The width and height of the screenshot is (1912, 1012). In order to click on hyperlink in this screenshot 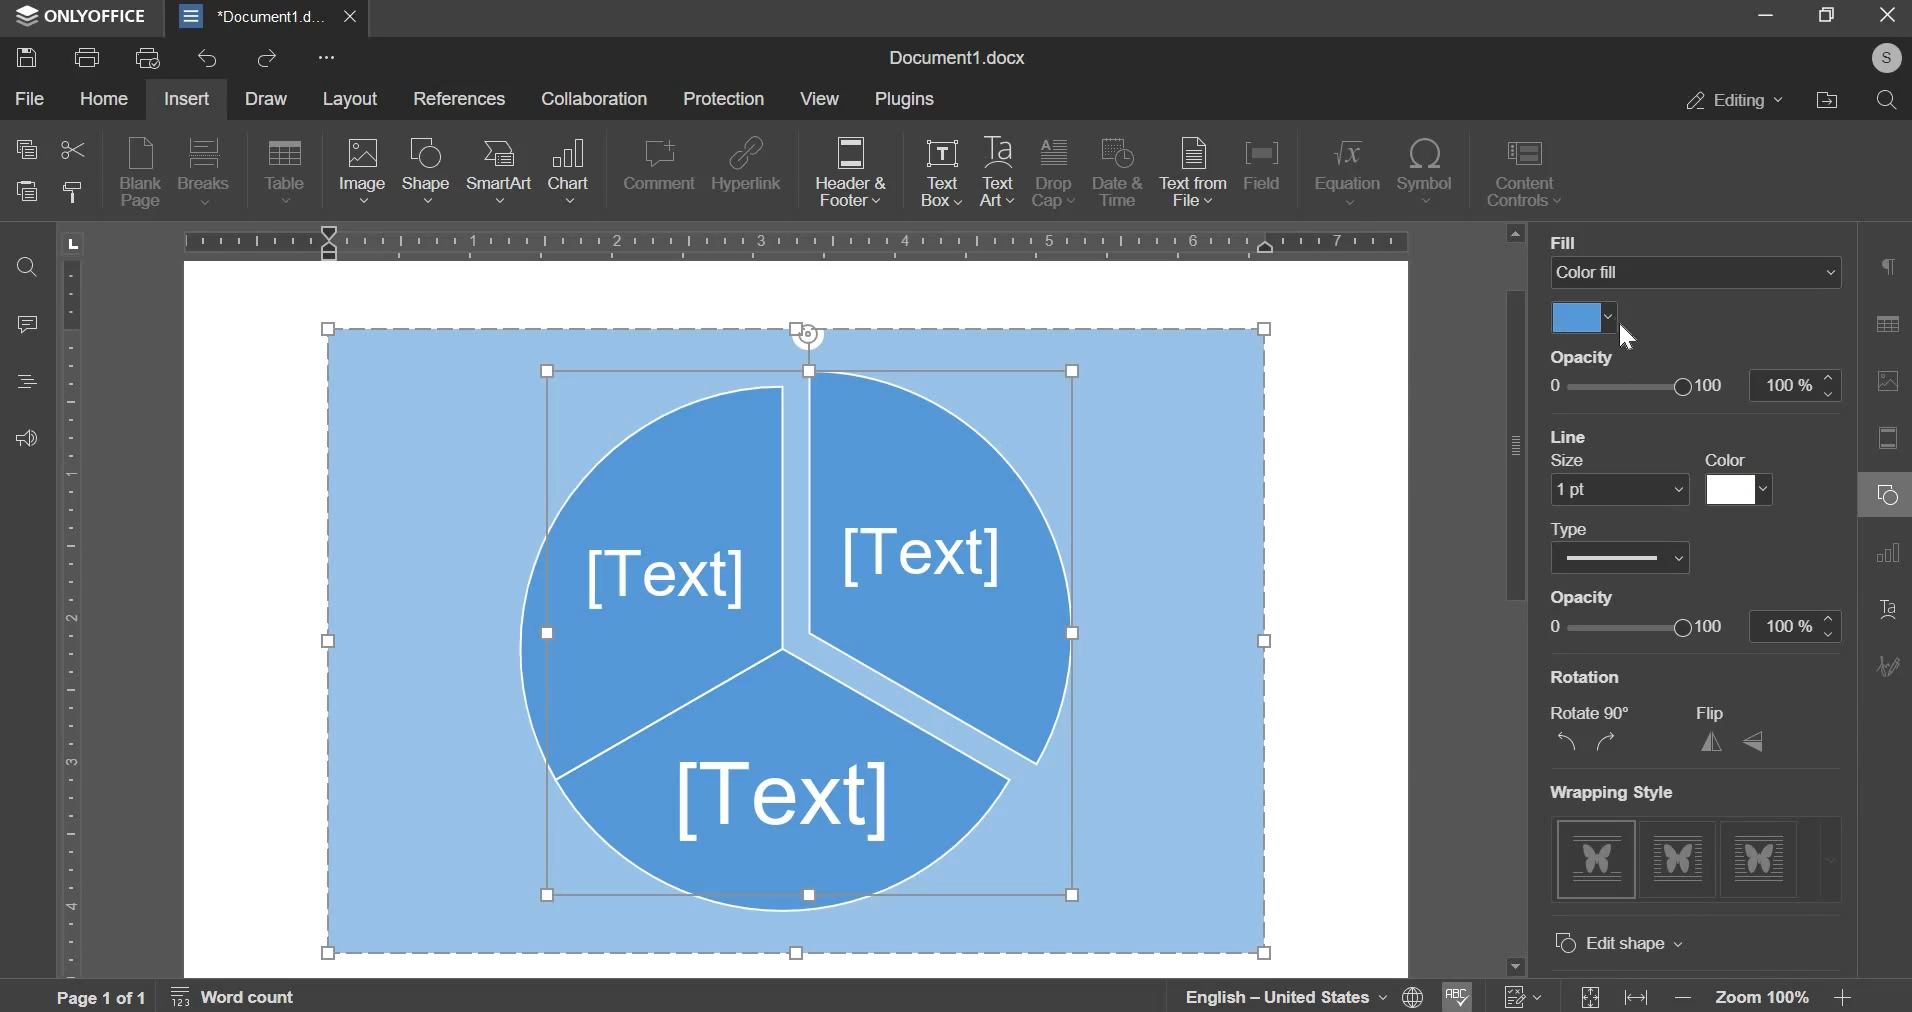, I will do `click(748, 162)`.